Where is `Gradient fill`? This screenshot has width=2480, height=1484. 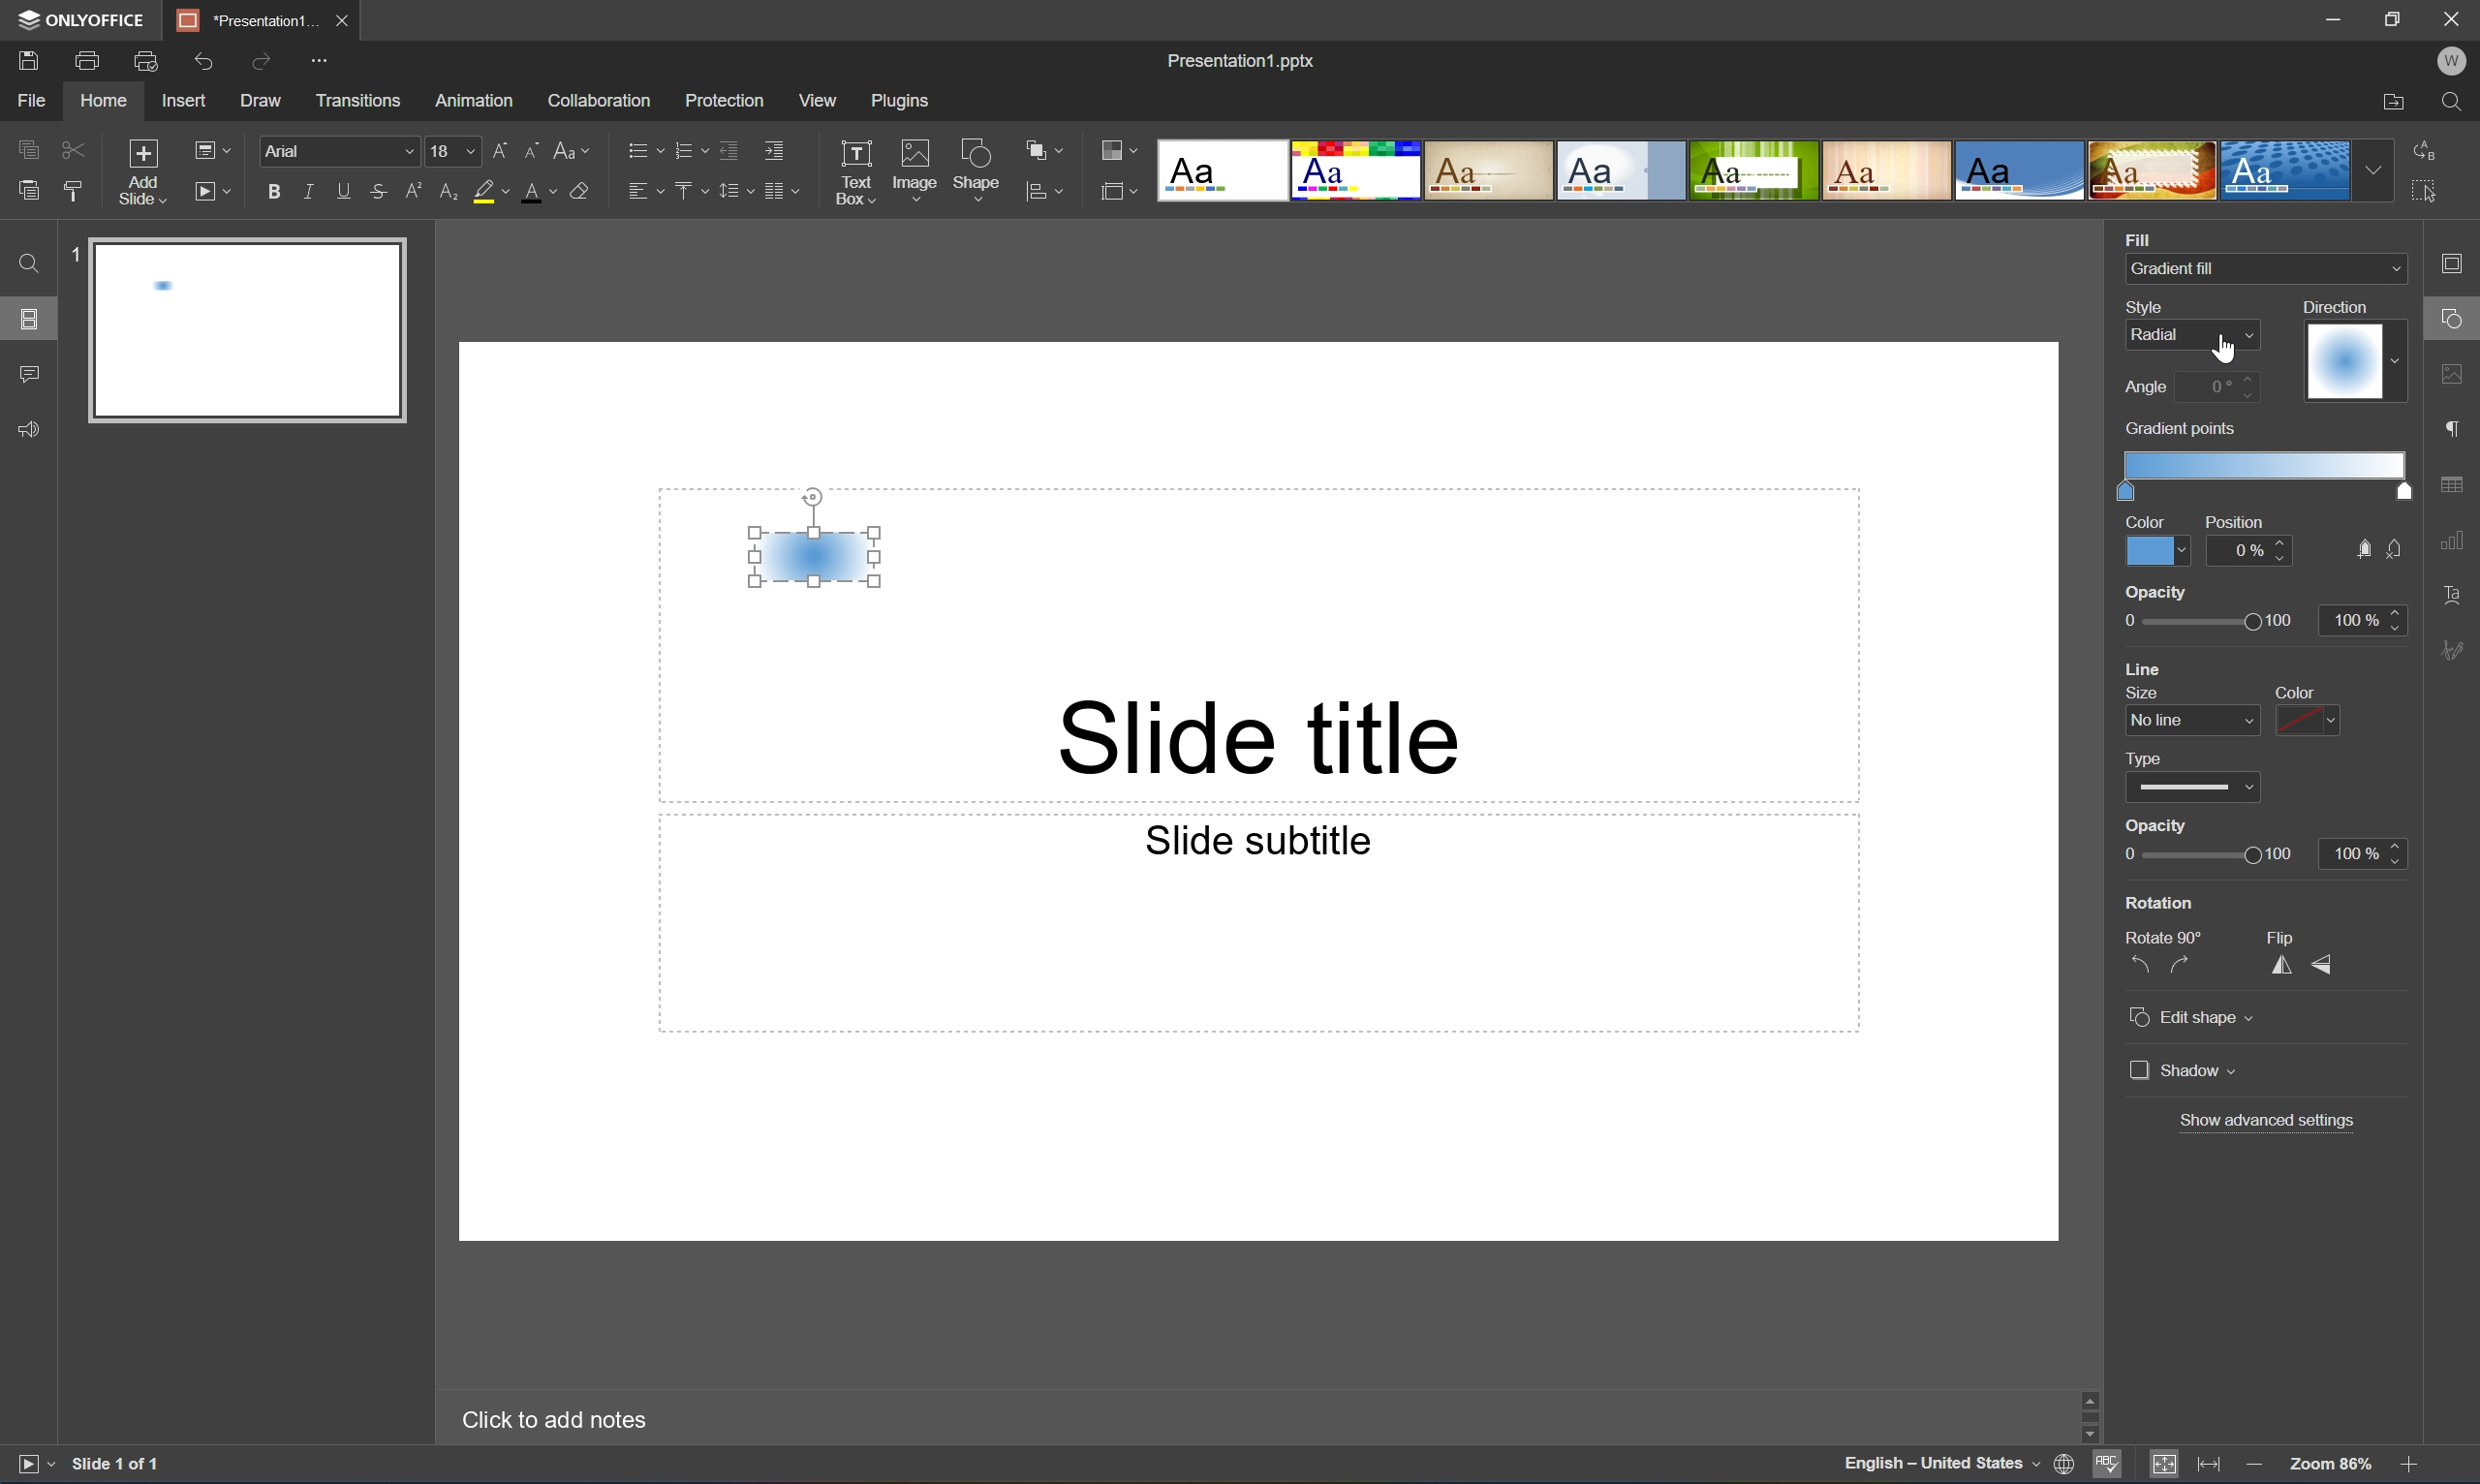 Gradient fill is located at coordinates (2178, 268).